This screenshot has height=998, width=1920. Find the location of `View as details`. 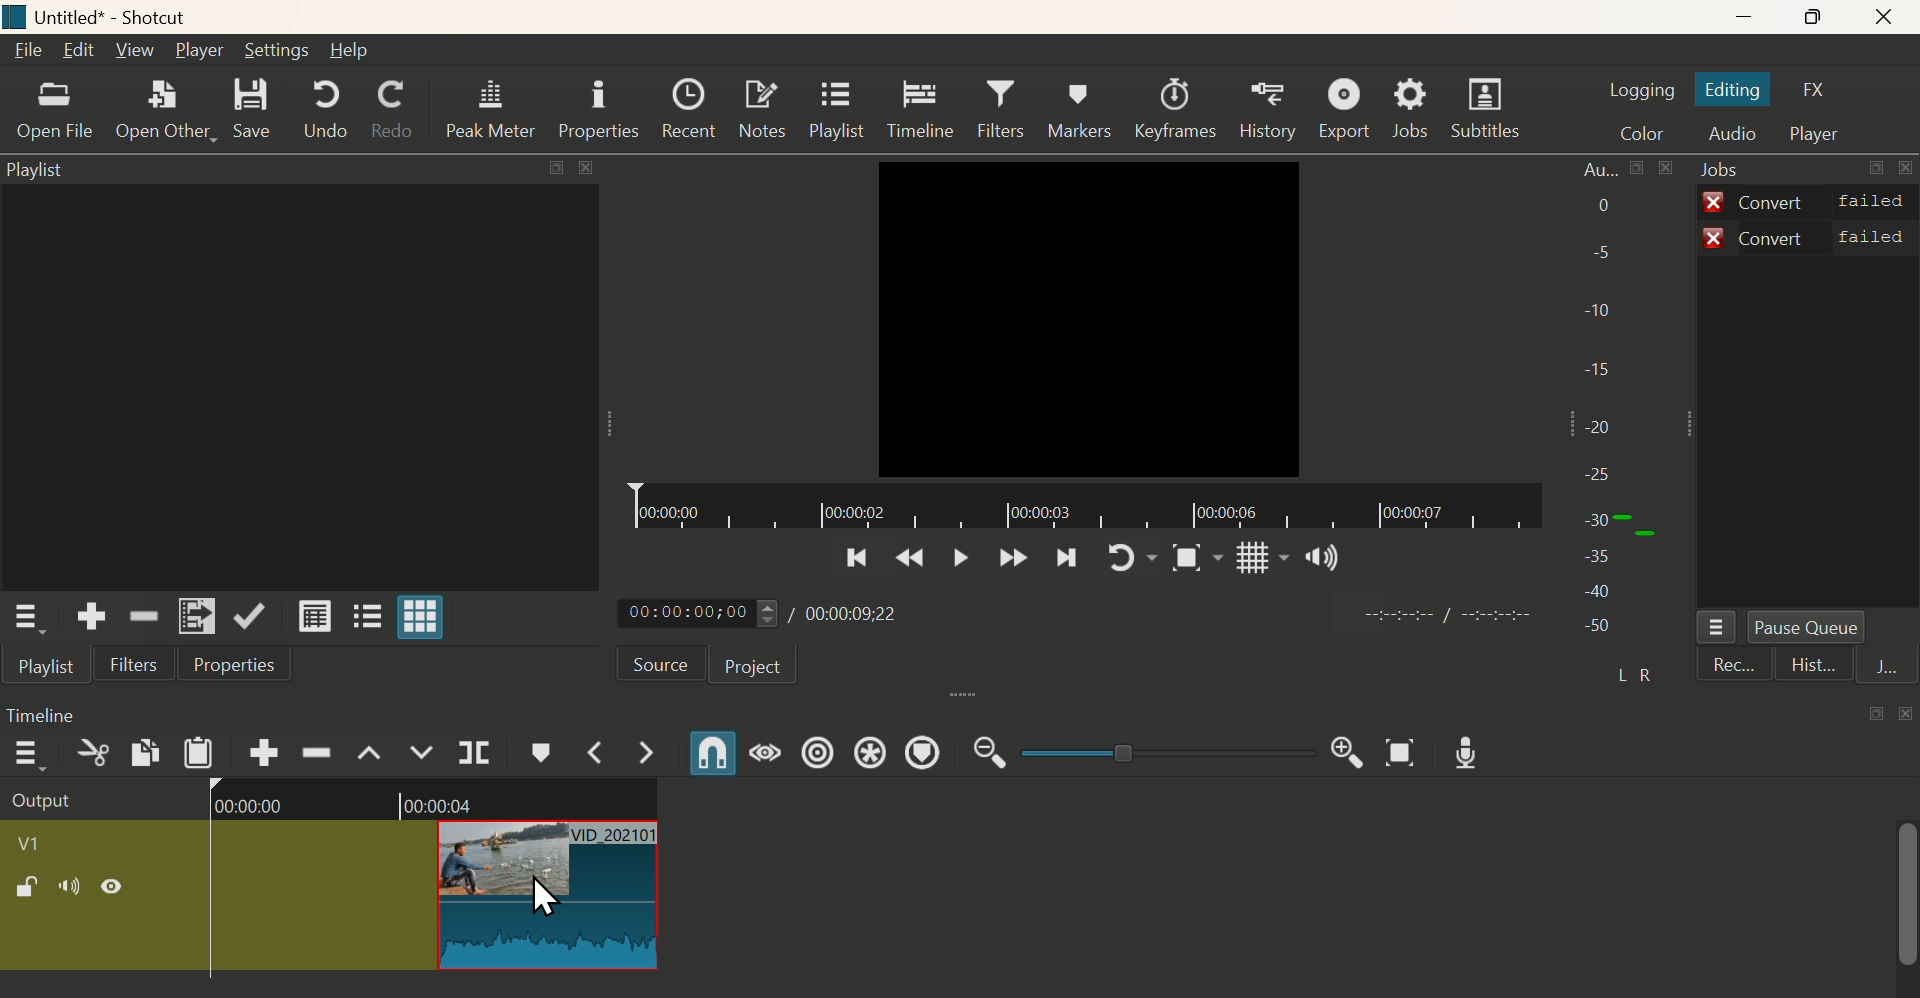

View as details is located at coordinates (318, 618).